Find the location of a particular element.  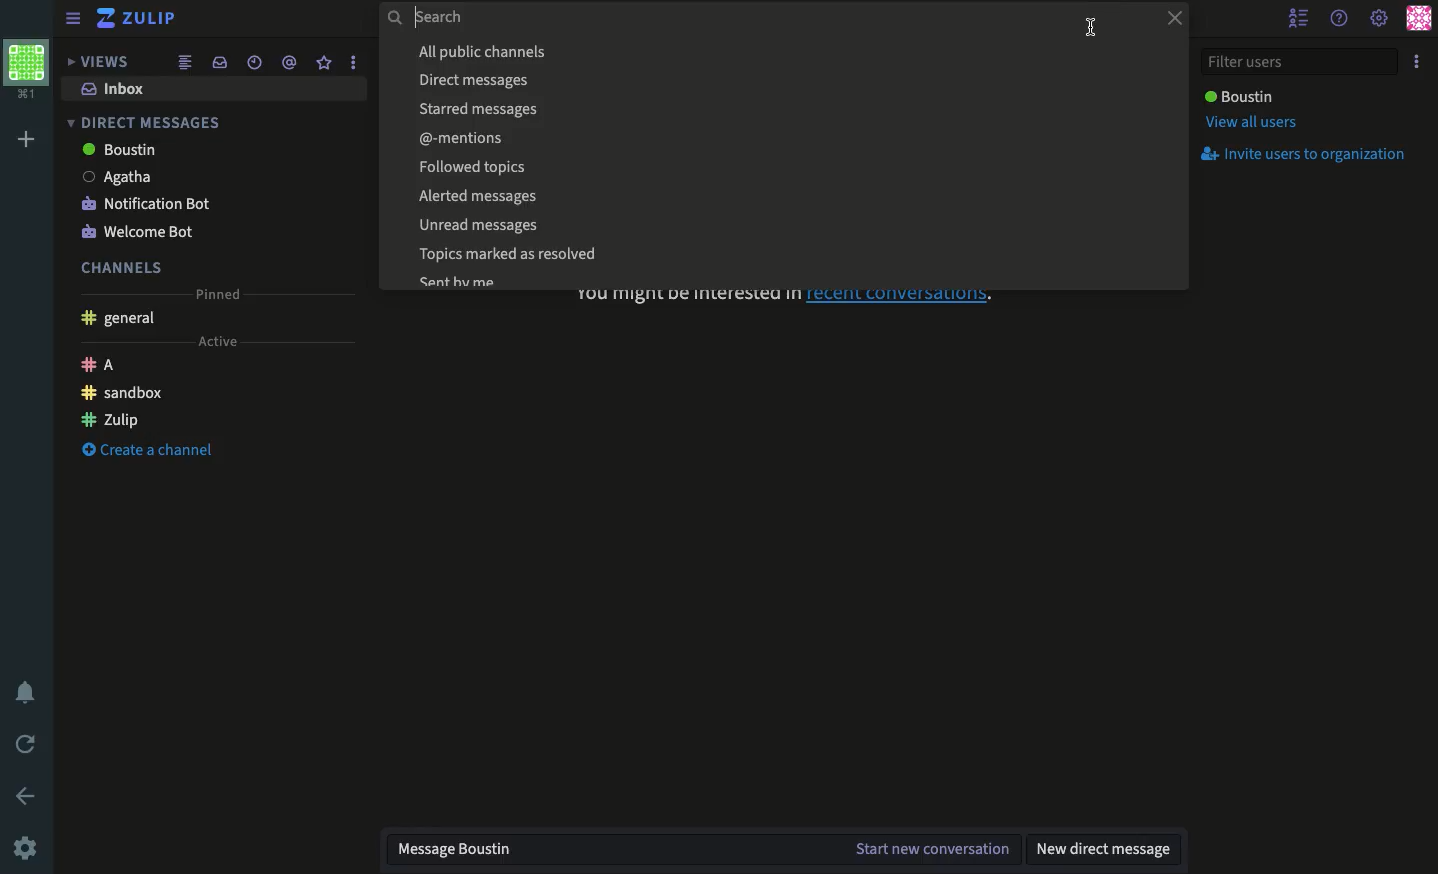

all public channels is located at coordinates (786, 52).